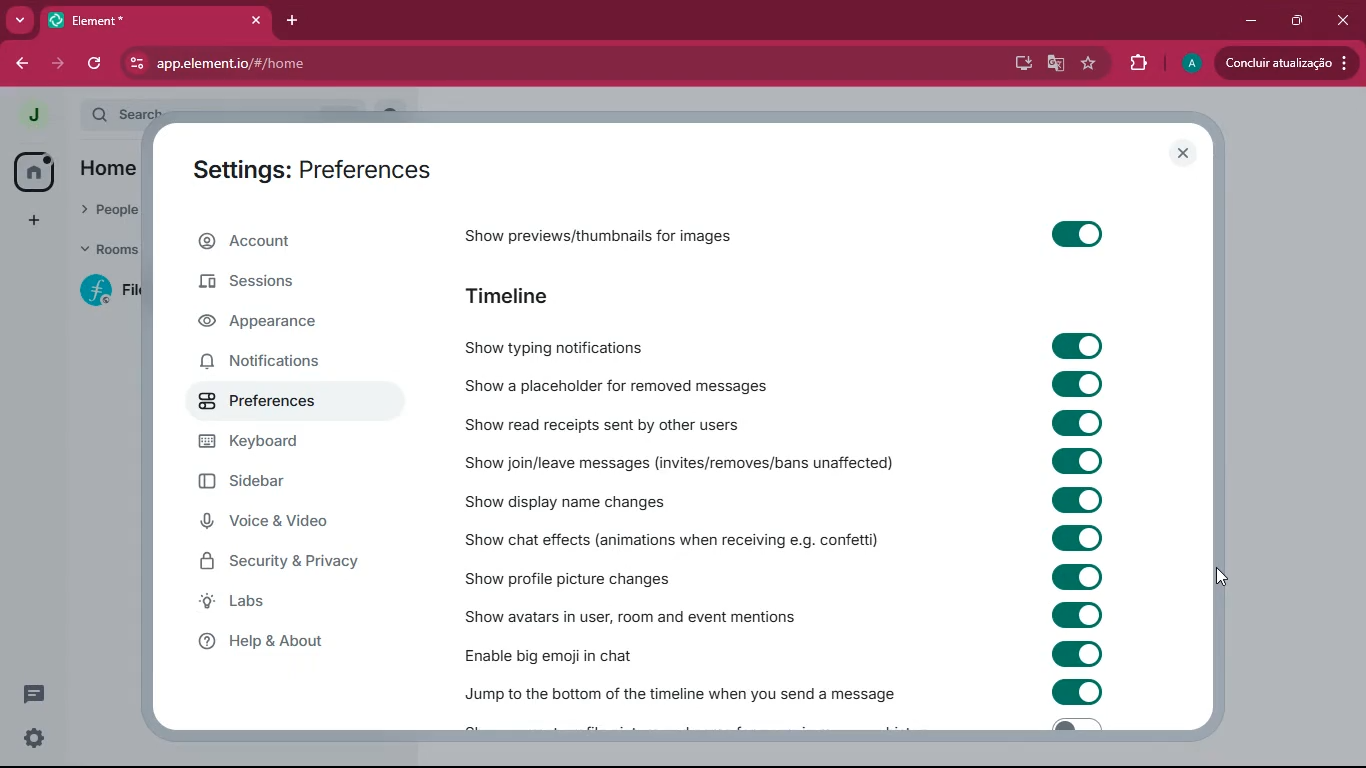  Describe the element at coordinates (287, 484) in the screenshot. I see `sidebar` at that location.